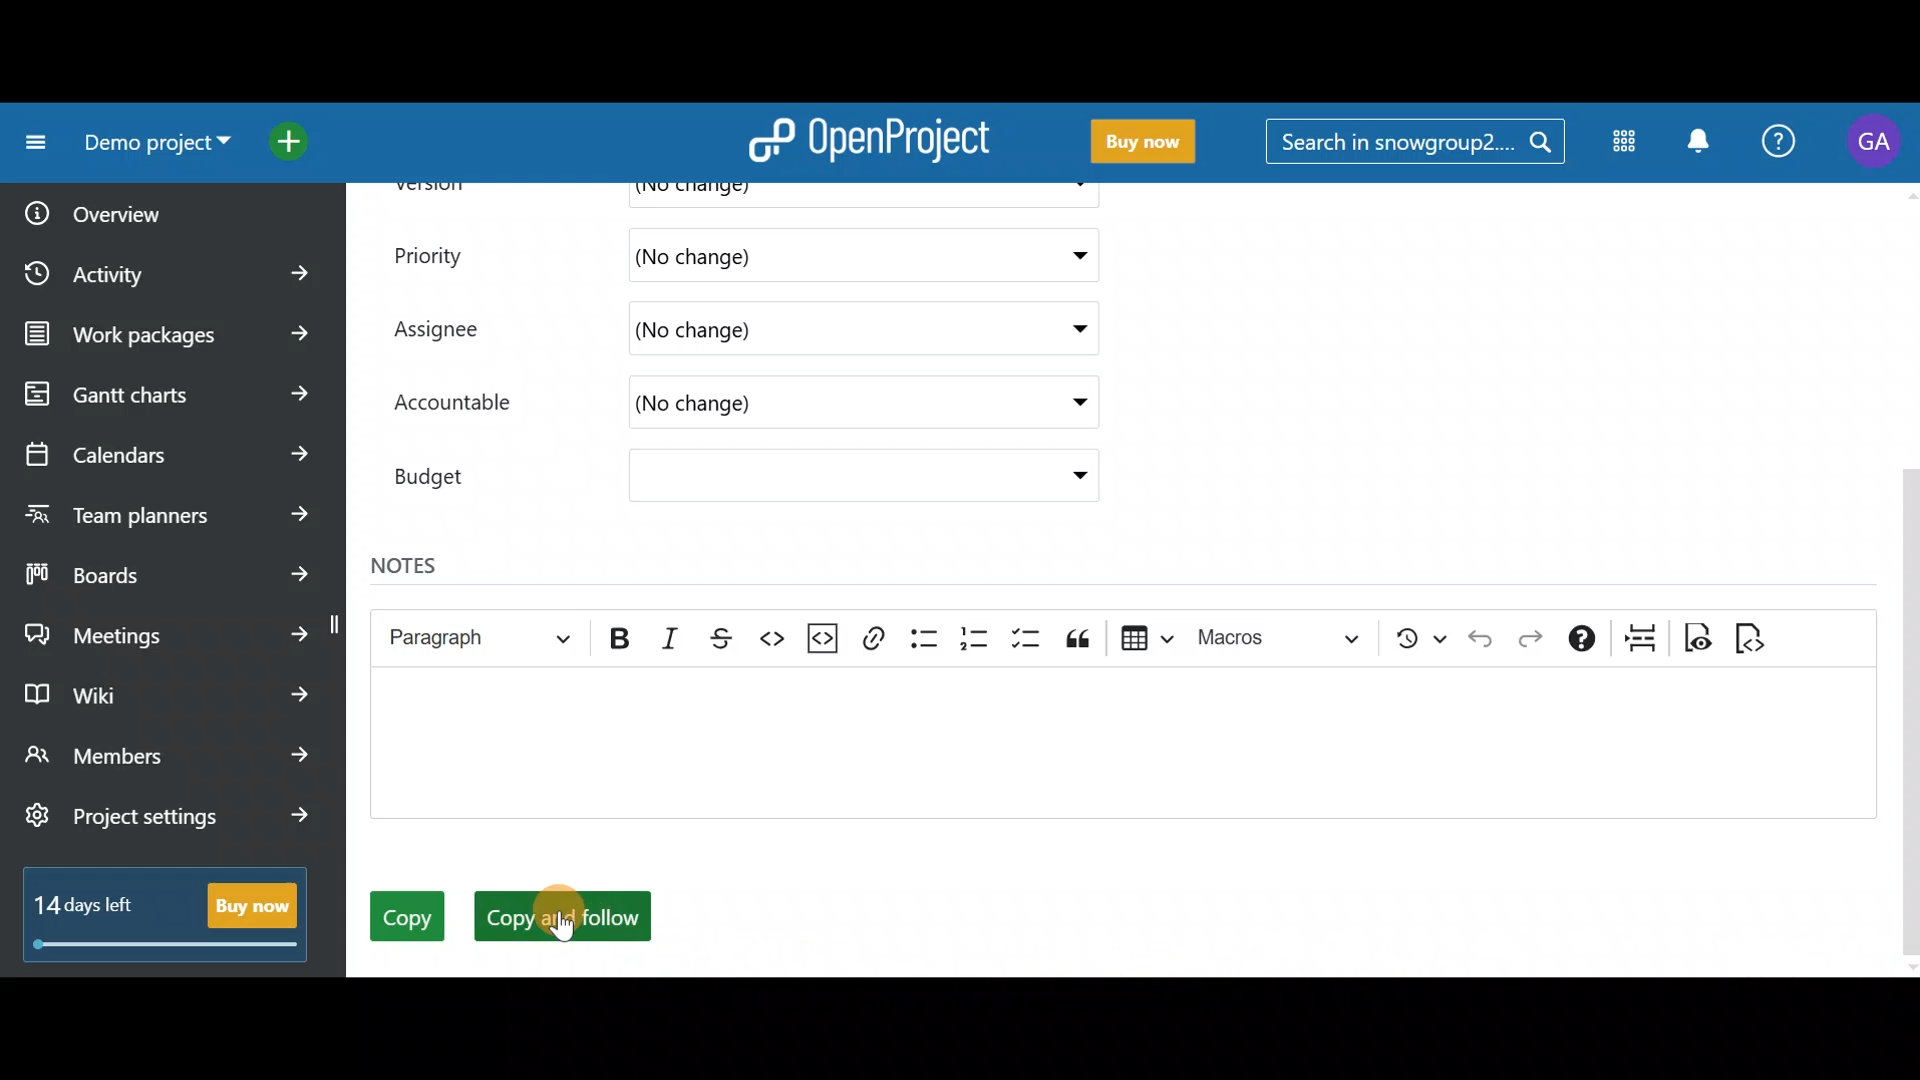 The image size is (1920, 1080). I want to click on Strikethrough, so click(726, 641).